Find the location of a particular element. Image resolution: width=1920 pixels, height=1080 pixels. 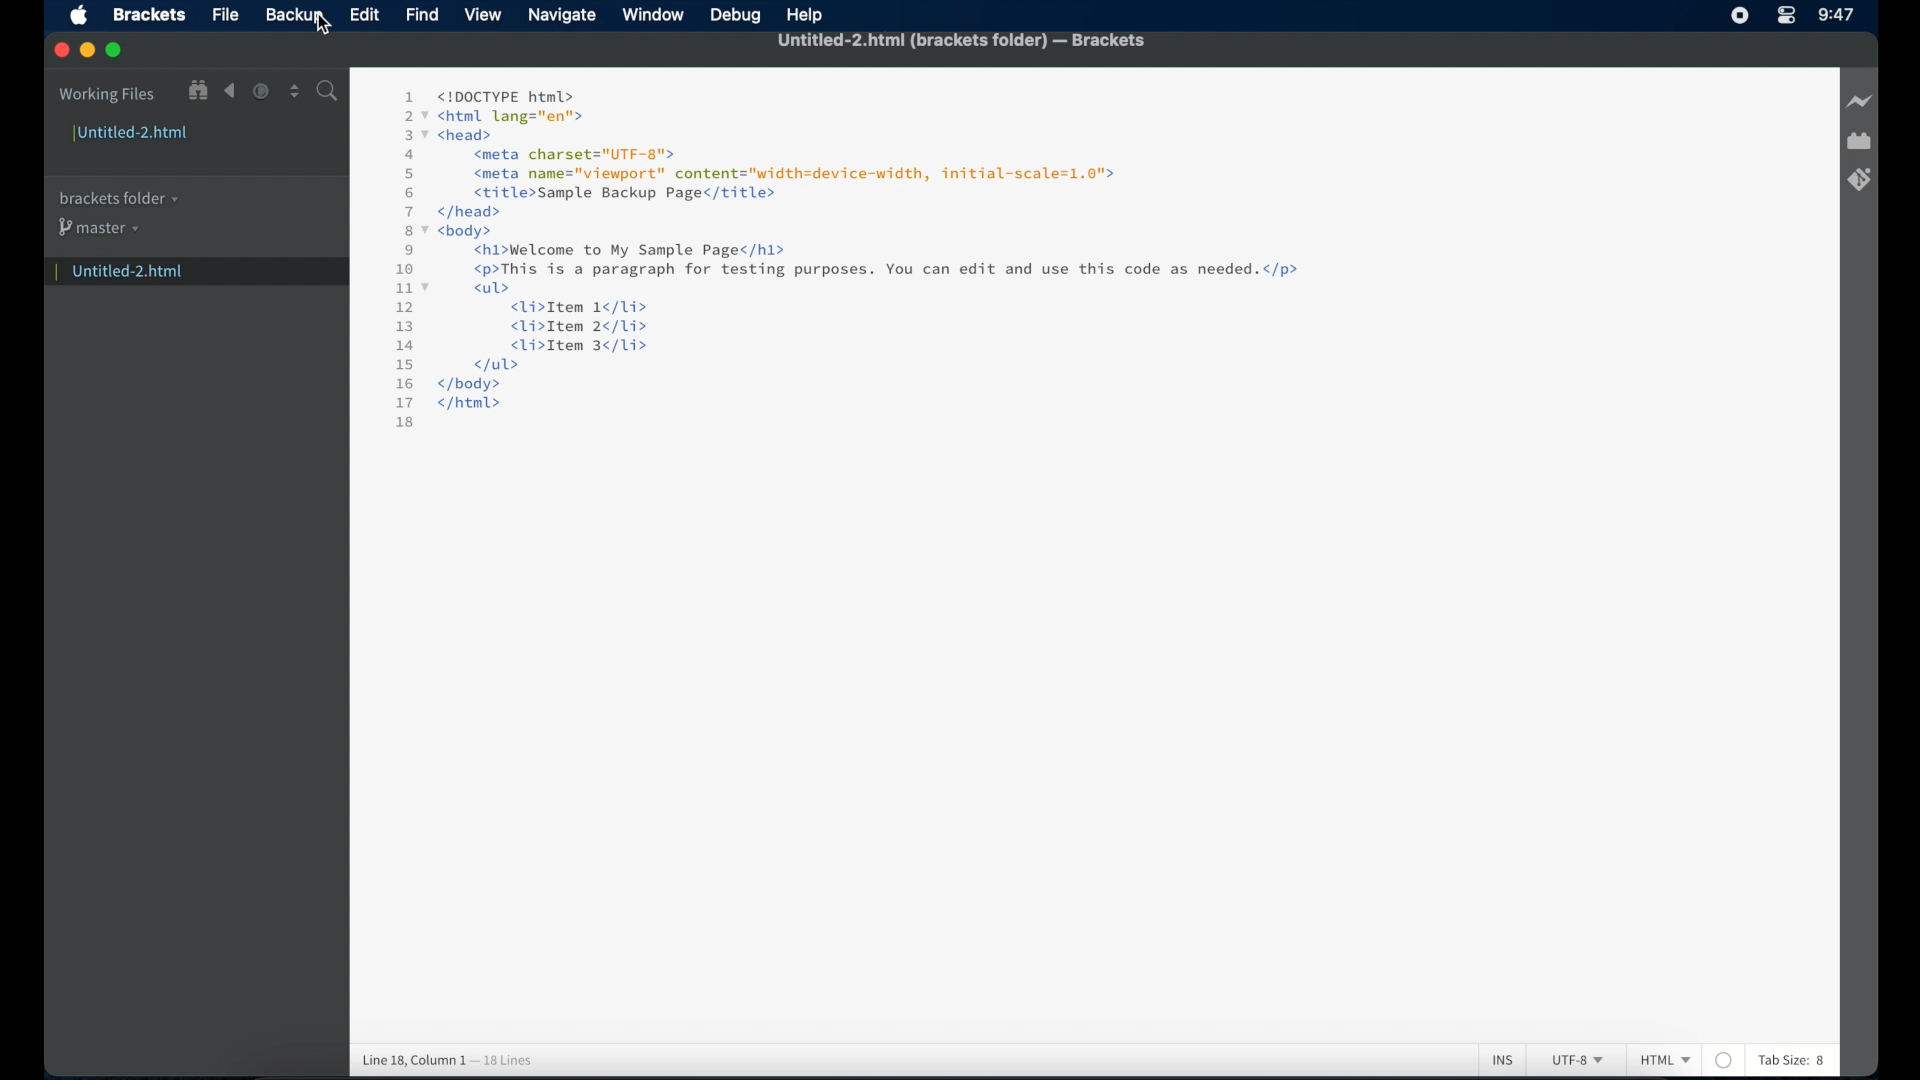

9:47 is located at coordinates (1835, 15).